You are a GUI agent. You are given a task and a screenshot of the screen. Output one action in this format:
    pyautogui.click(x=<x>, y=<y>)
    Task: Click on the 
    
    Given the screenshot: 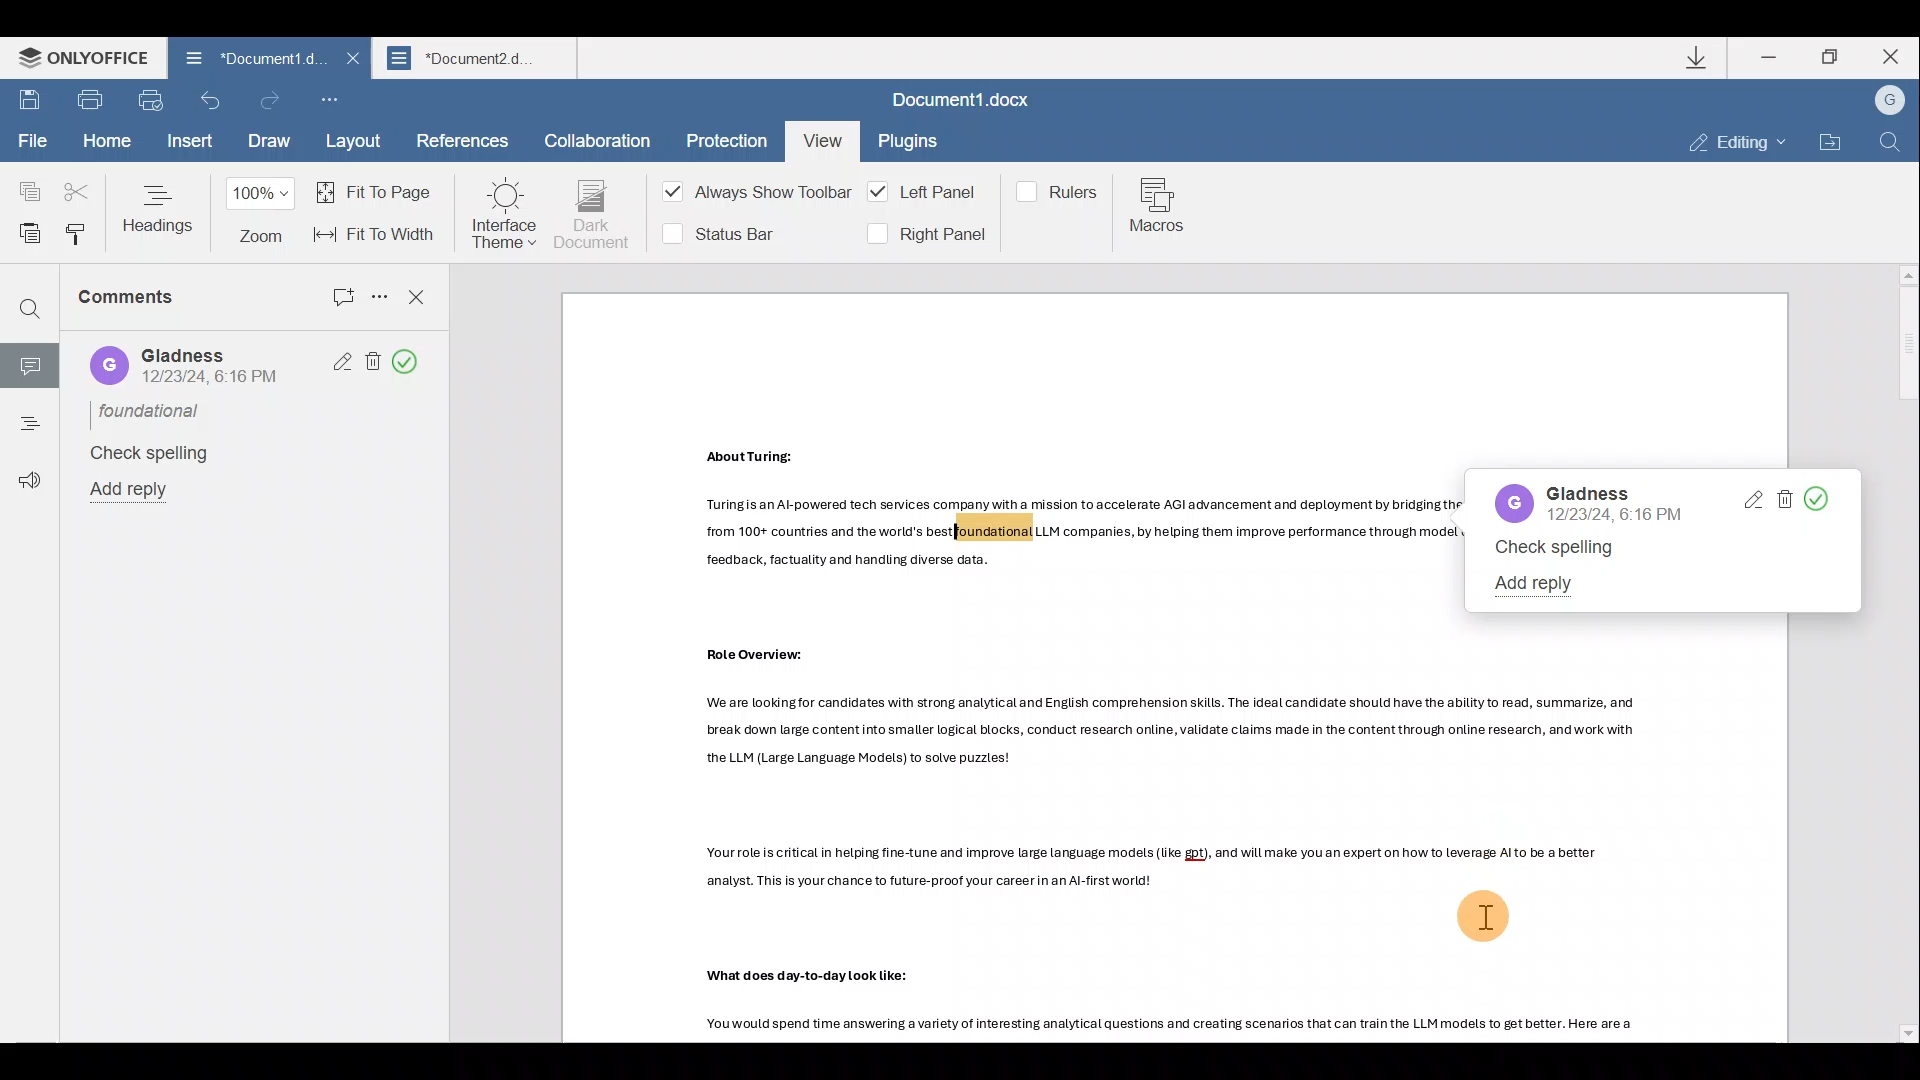 What is the action you would take?
    pyautogui.click(x=755, y=458)
    